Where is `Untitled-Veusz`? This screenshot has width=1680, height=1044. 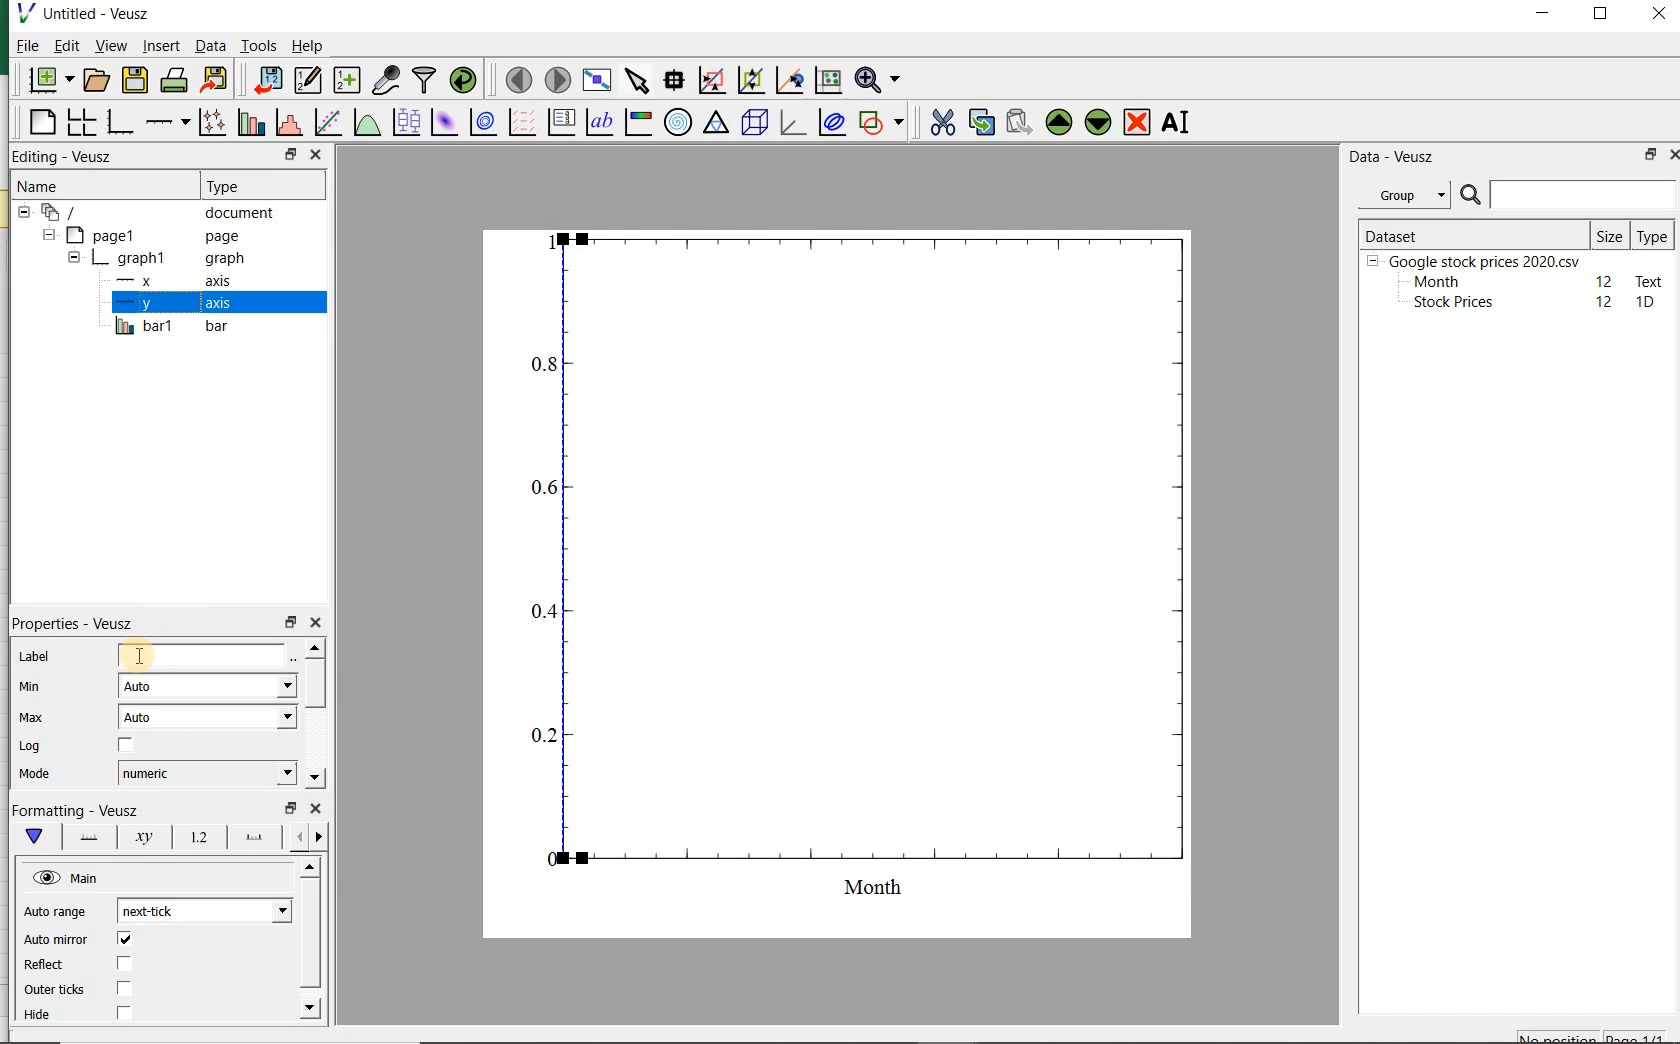 Untitled-Veusz is located at coordinates (93, 15).